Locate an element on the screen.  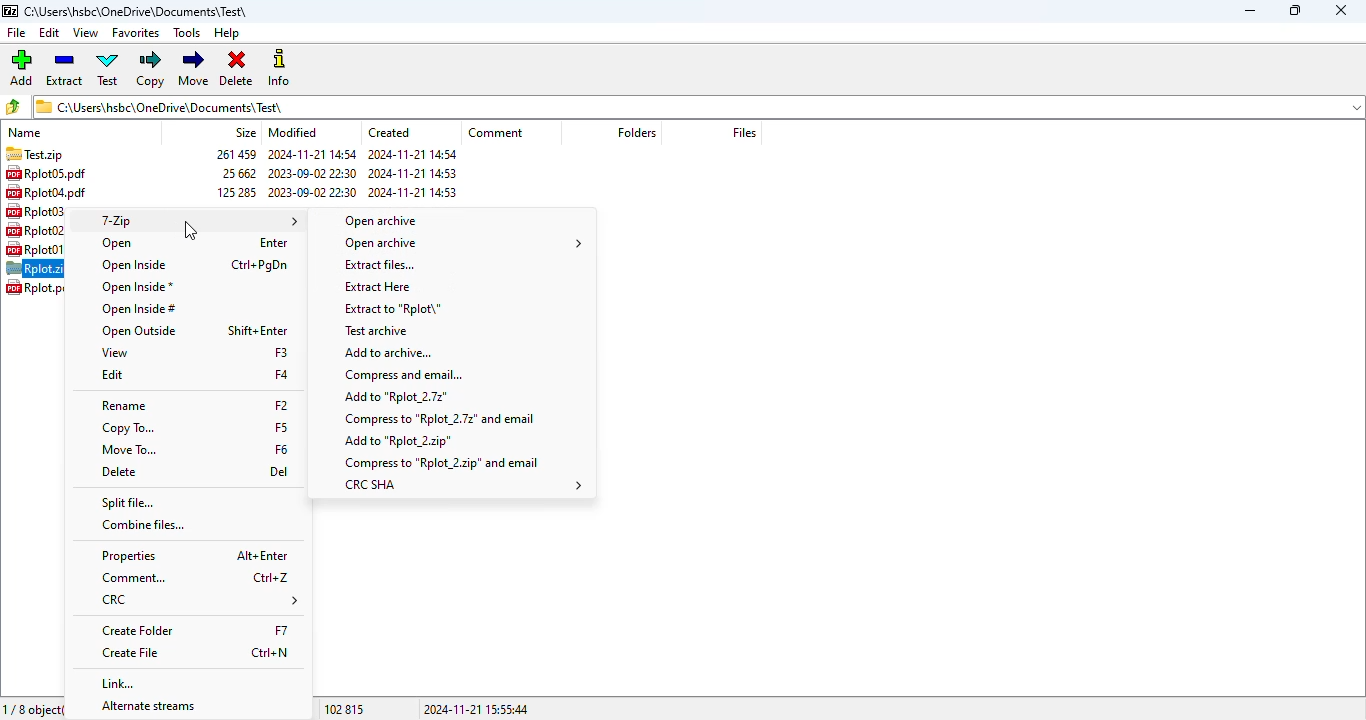
info is located at coordinates (278, 67).